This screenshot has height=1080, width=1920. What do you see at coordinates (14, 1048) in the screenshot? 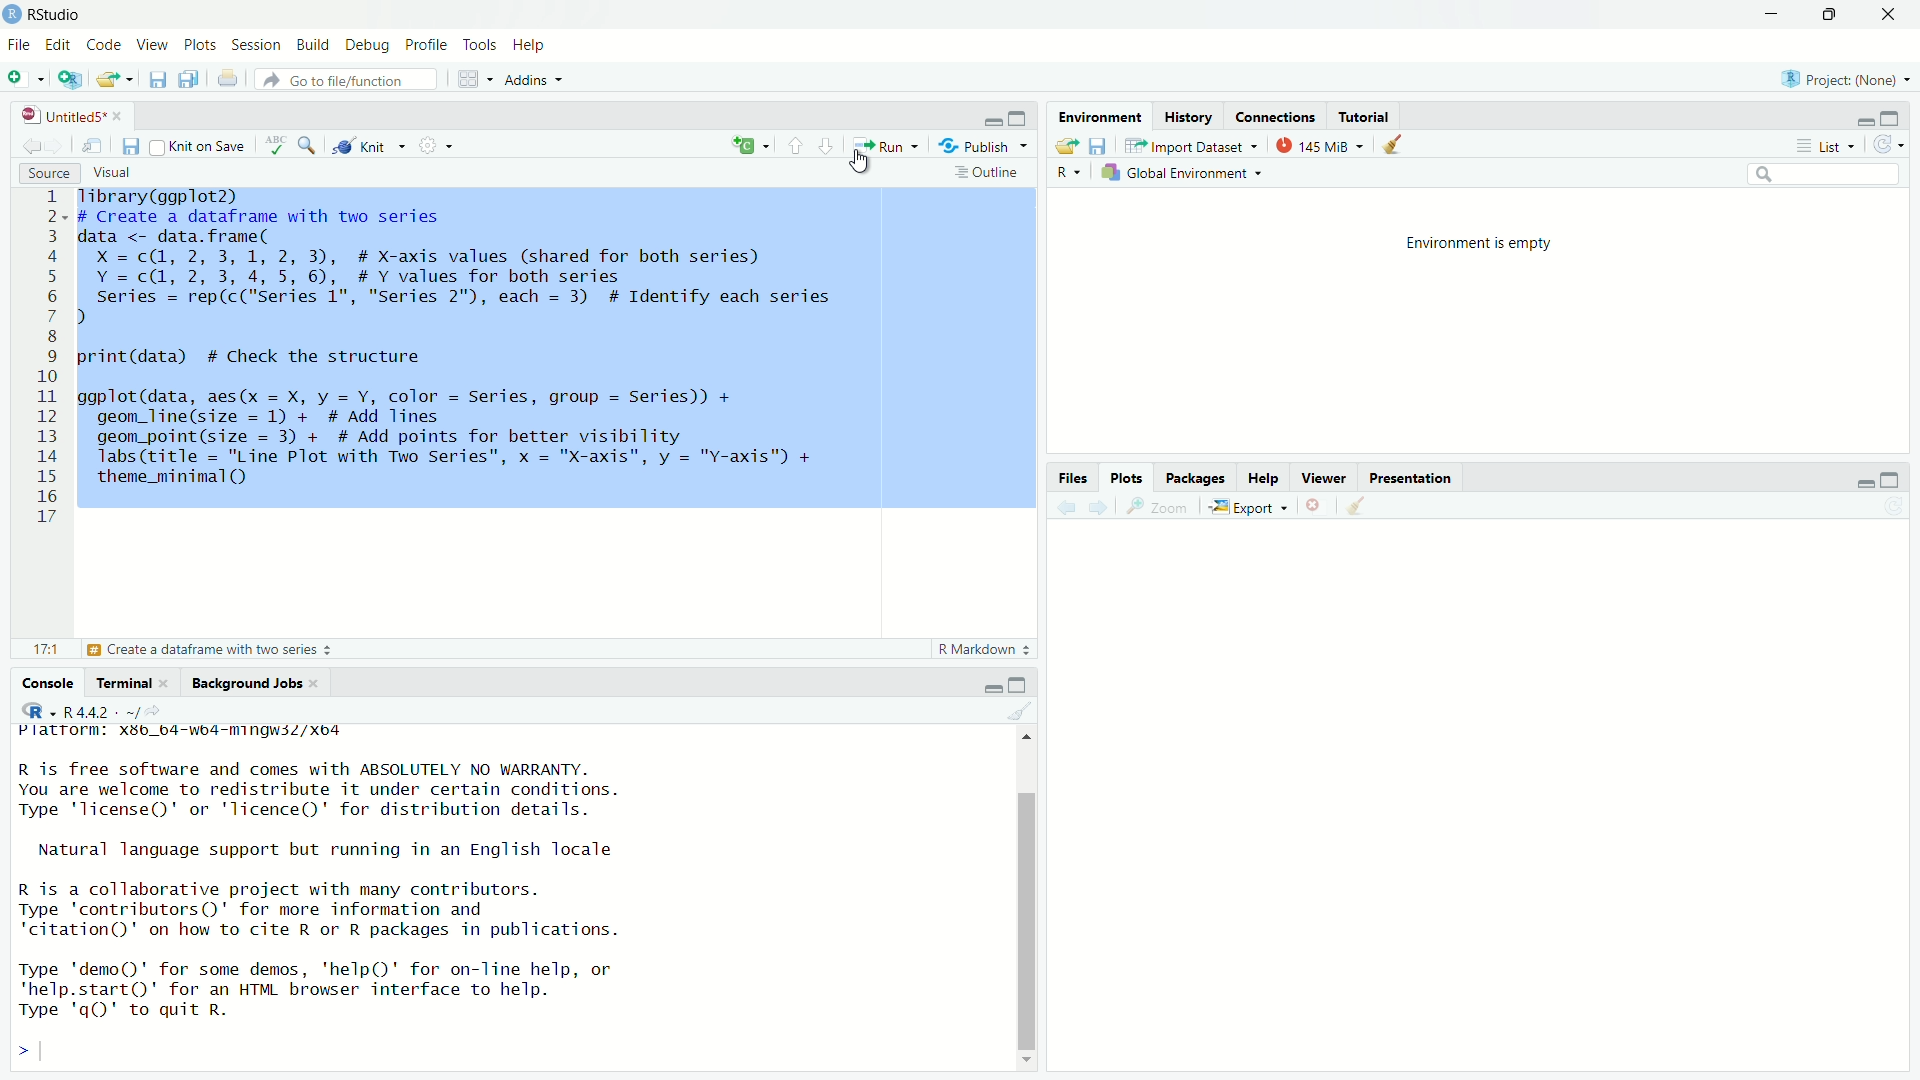
I see `>` at bounding box center [14, 1048].